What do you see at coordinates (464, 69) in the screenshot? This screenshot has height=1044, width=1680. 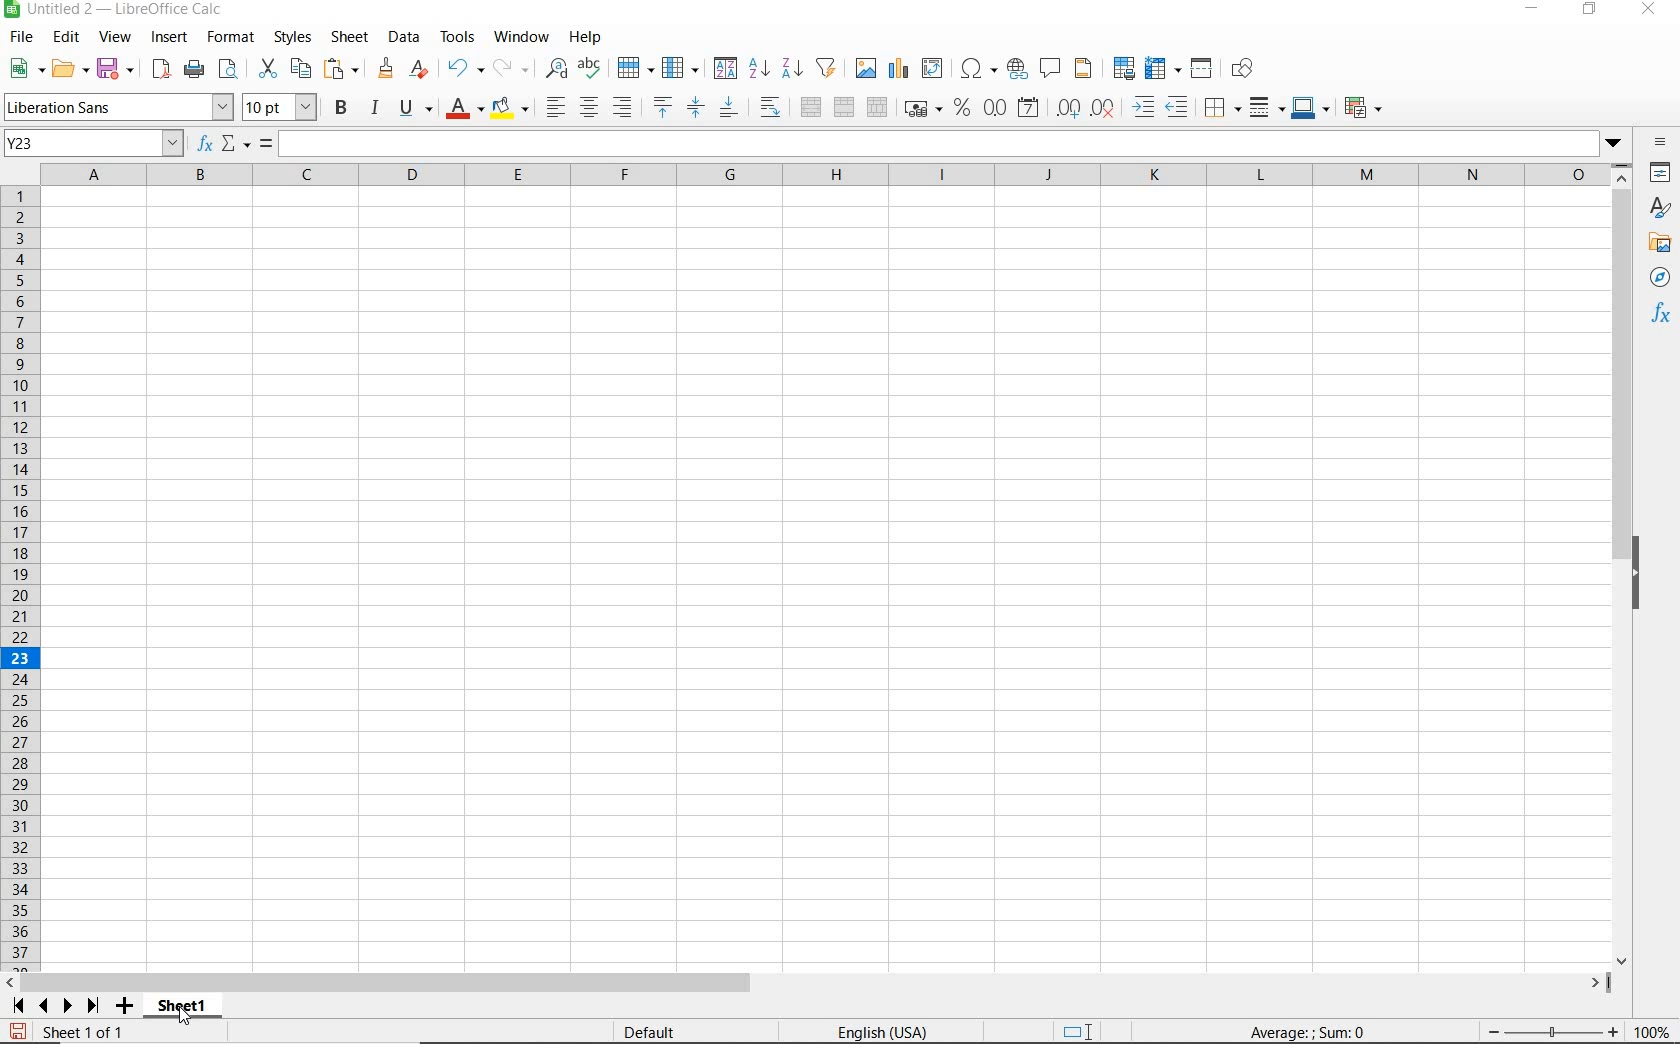 I see `UNDO` at bounding box center [464, 69].